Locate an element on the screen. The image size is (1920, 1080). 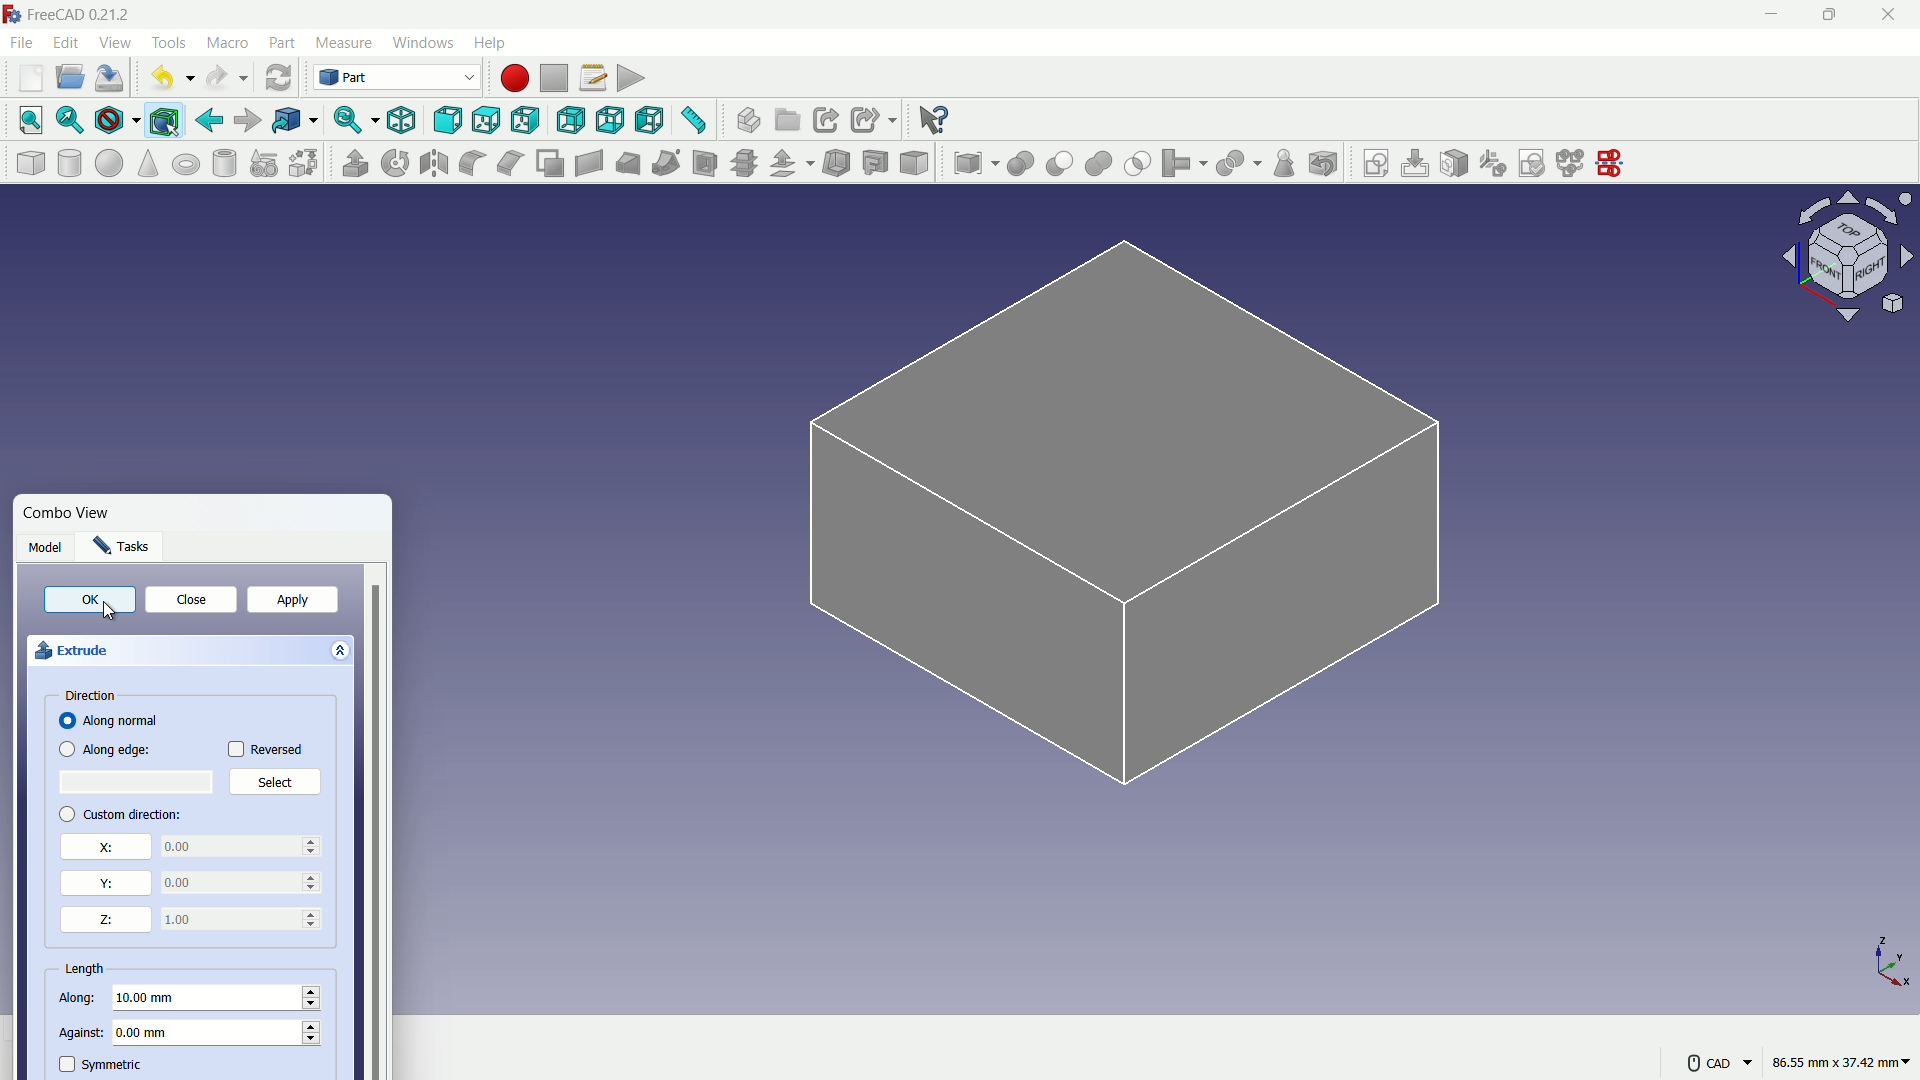
macro settings is located at coordinates (593, 78).